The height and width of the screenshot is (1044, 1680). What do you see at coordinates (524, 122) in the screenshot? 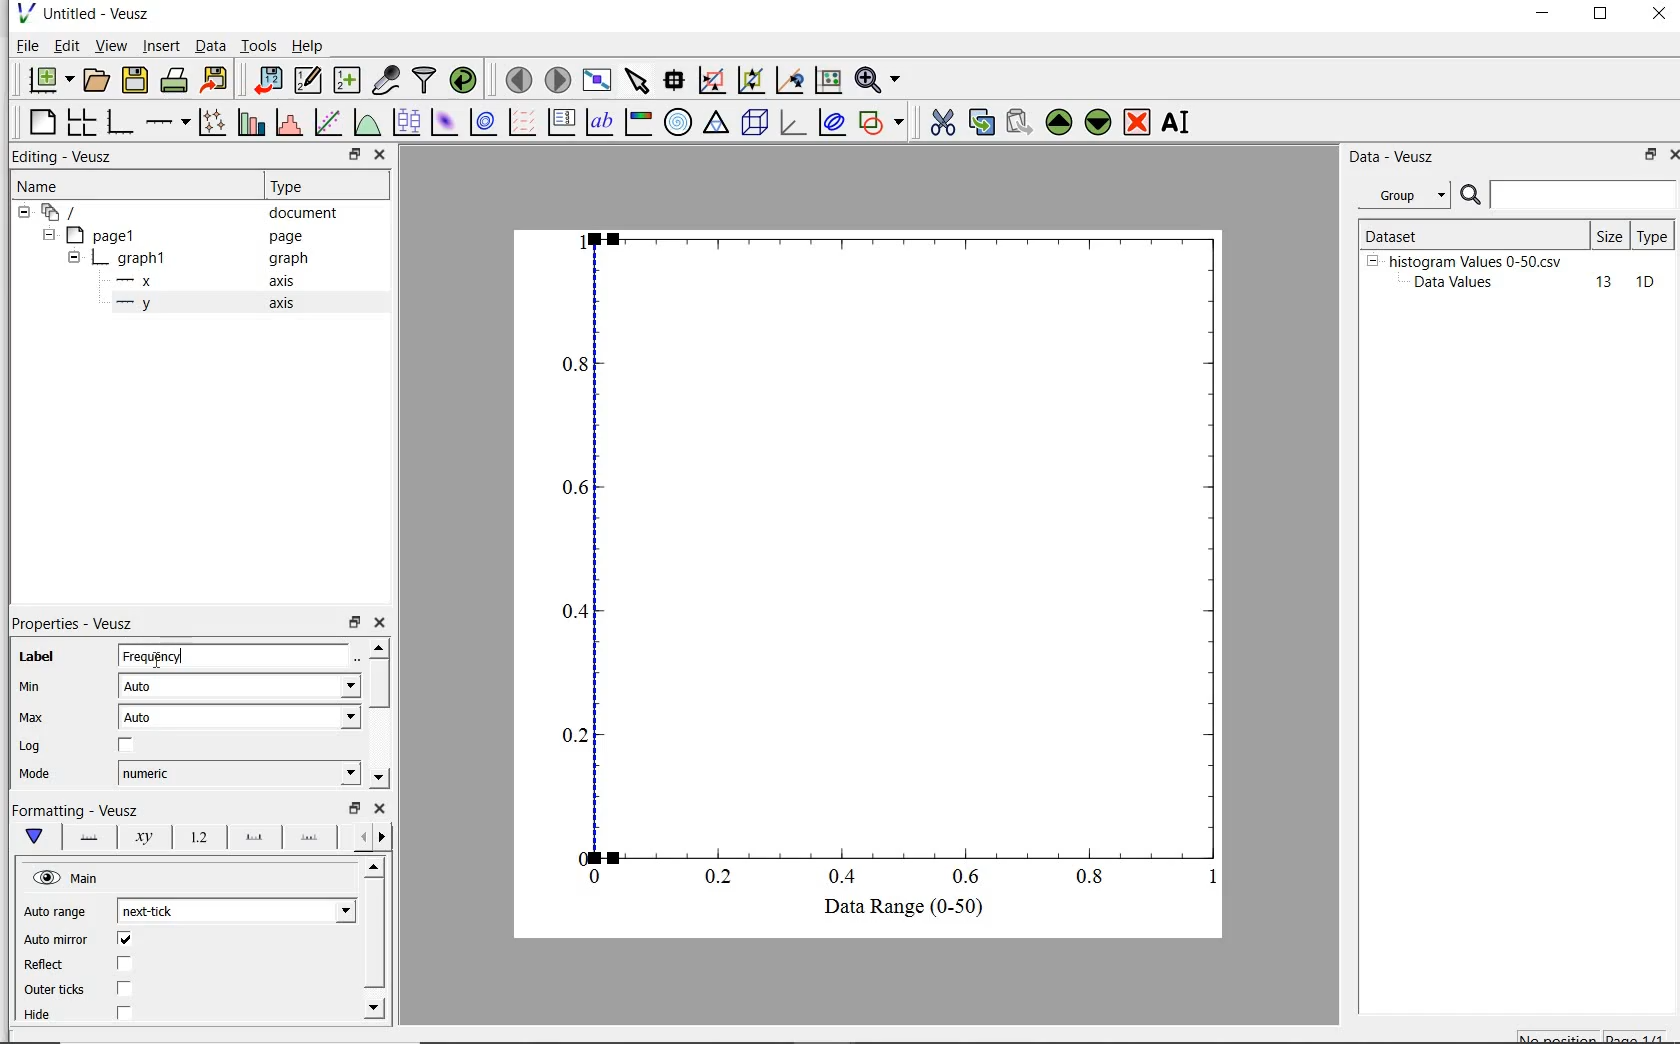
I see `plot a vector field` at bounding box center [524, 122].